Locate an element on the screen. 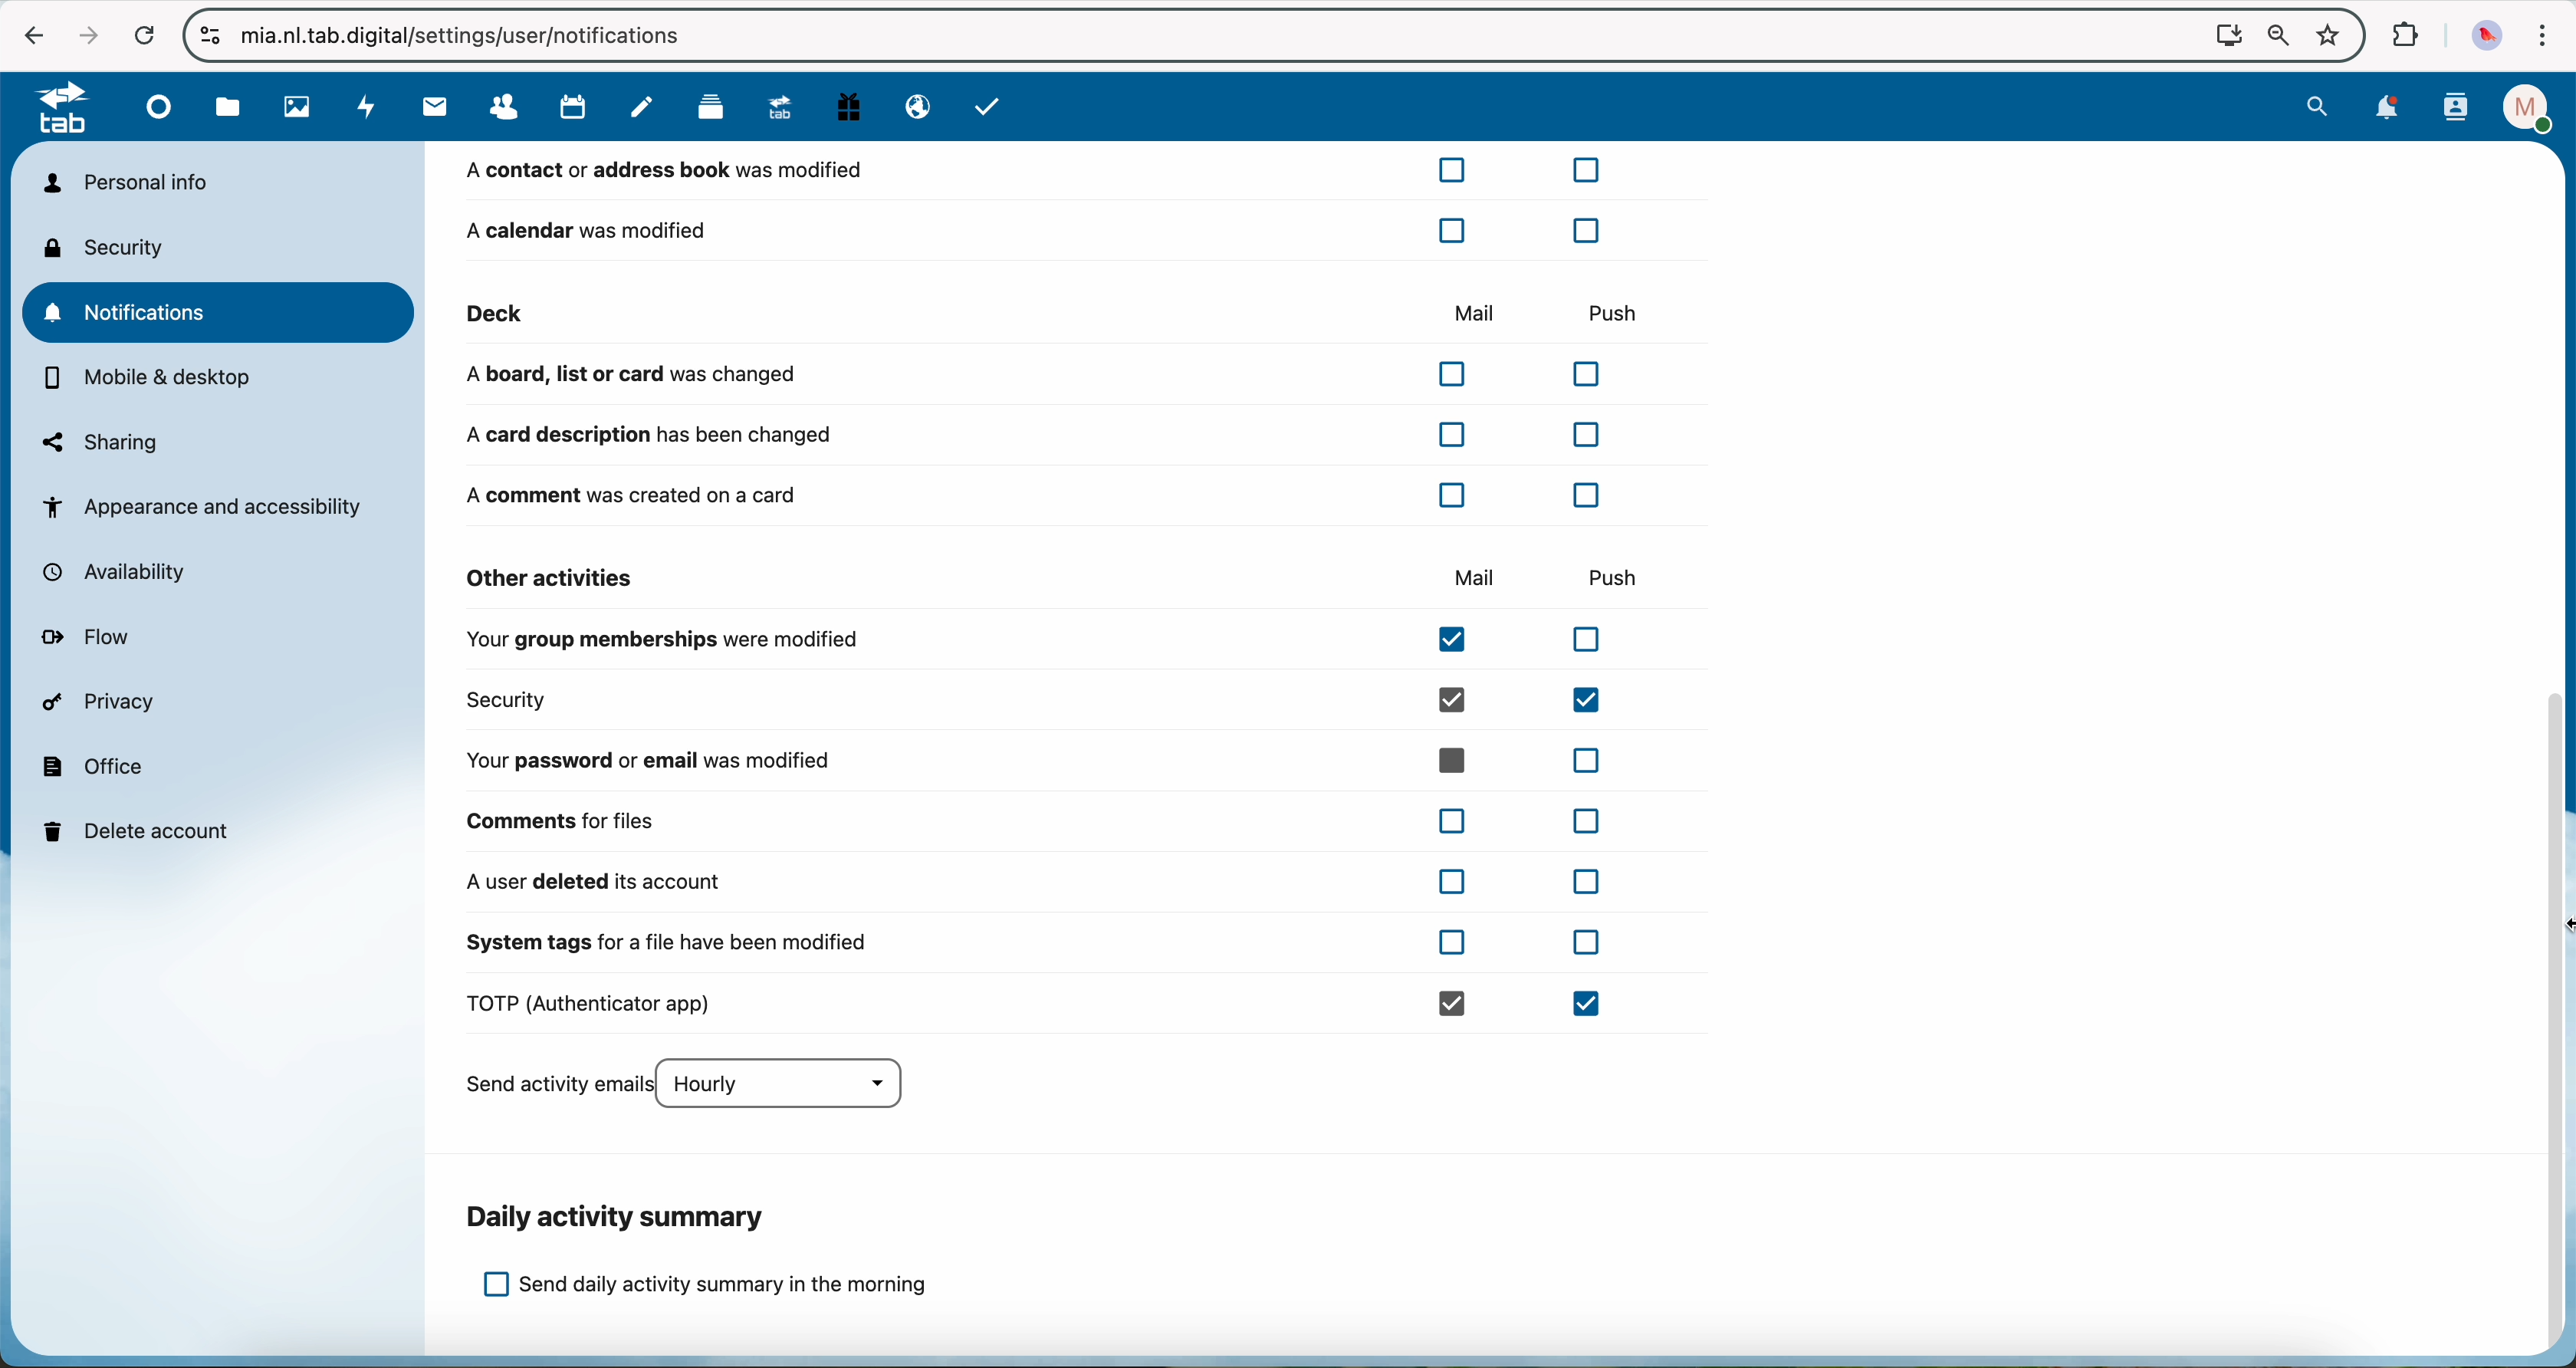  flow is located at coordinates (92, 639).